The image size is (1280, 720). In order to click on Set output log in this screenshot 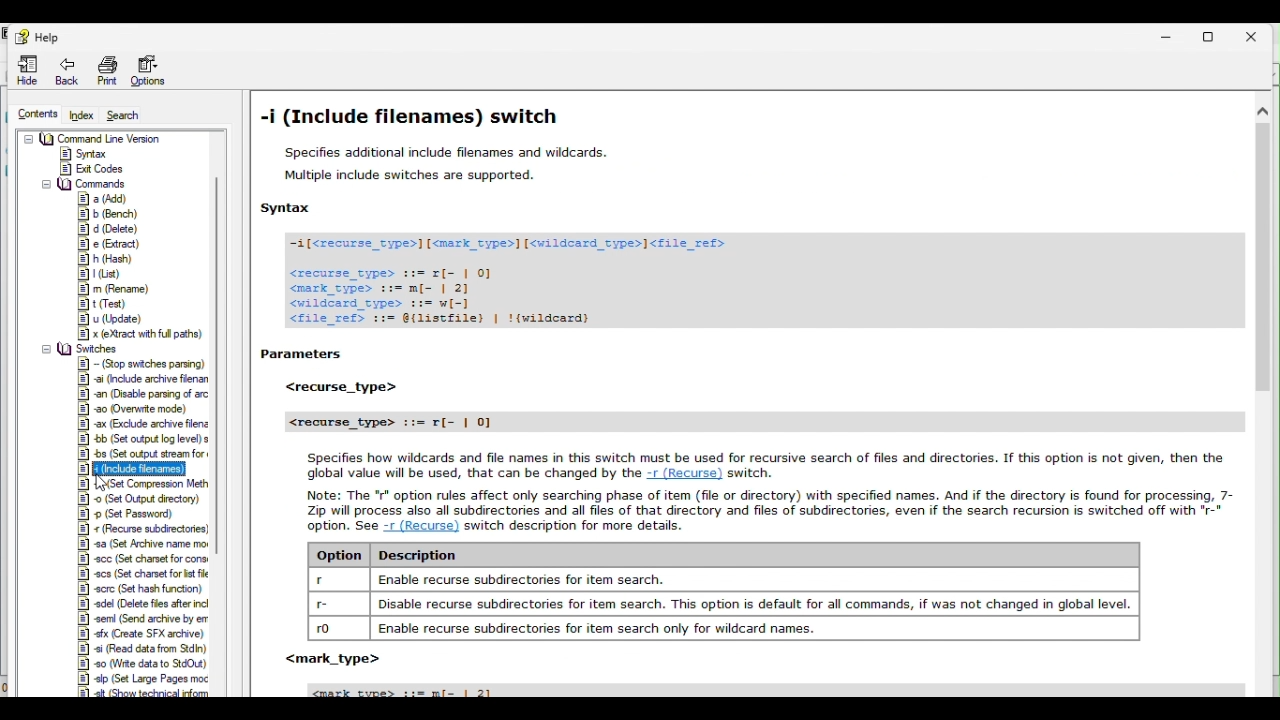, I will do `click(143, 440)`.